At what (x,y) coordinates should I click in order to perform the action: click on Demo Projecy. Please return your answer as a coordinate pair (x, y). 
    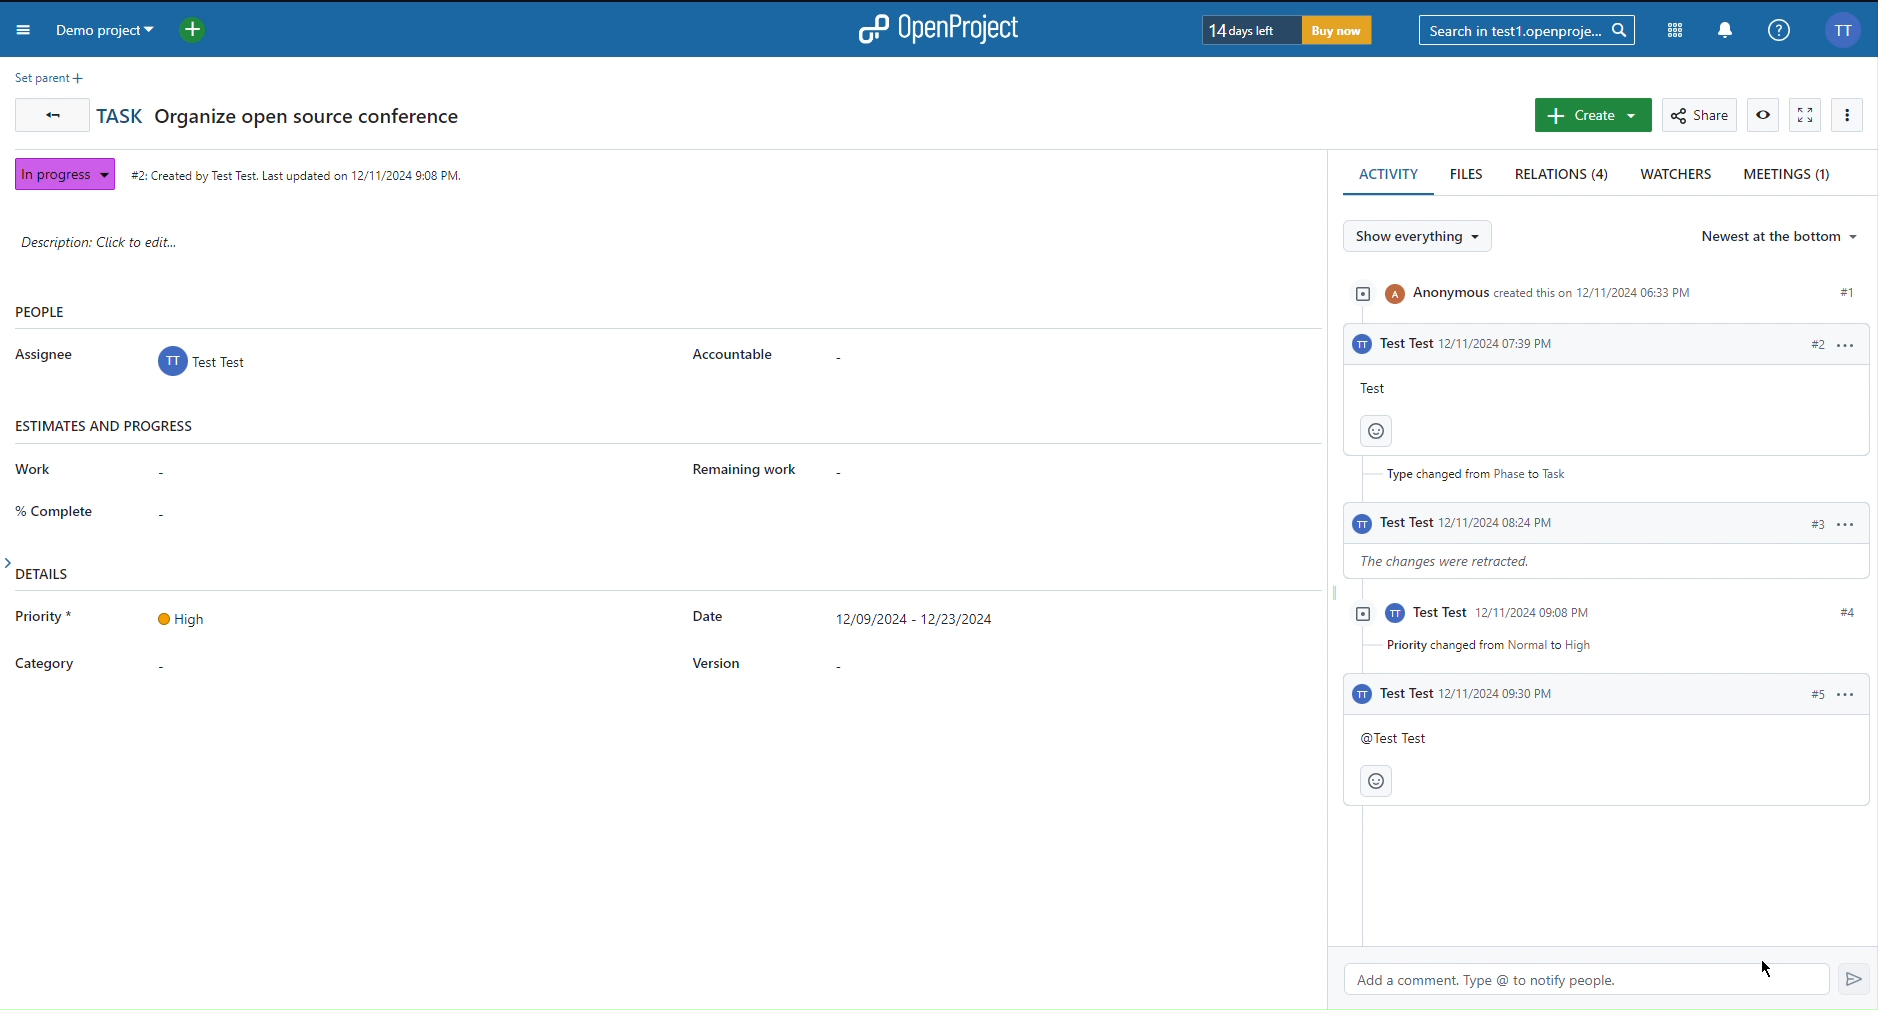
    Looking at the image, I should click on (133, 29).